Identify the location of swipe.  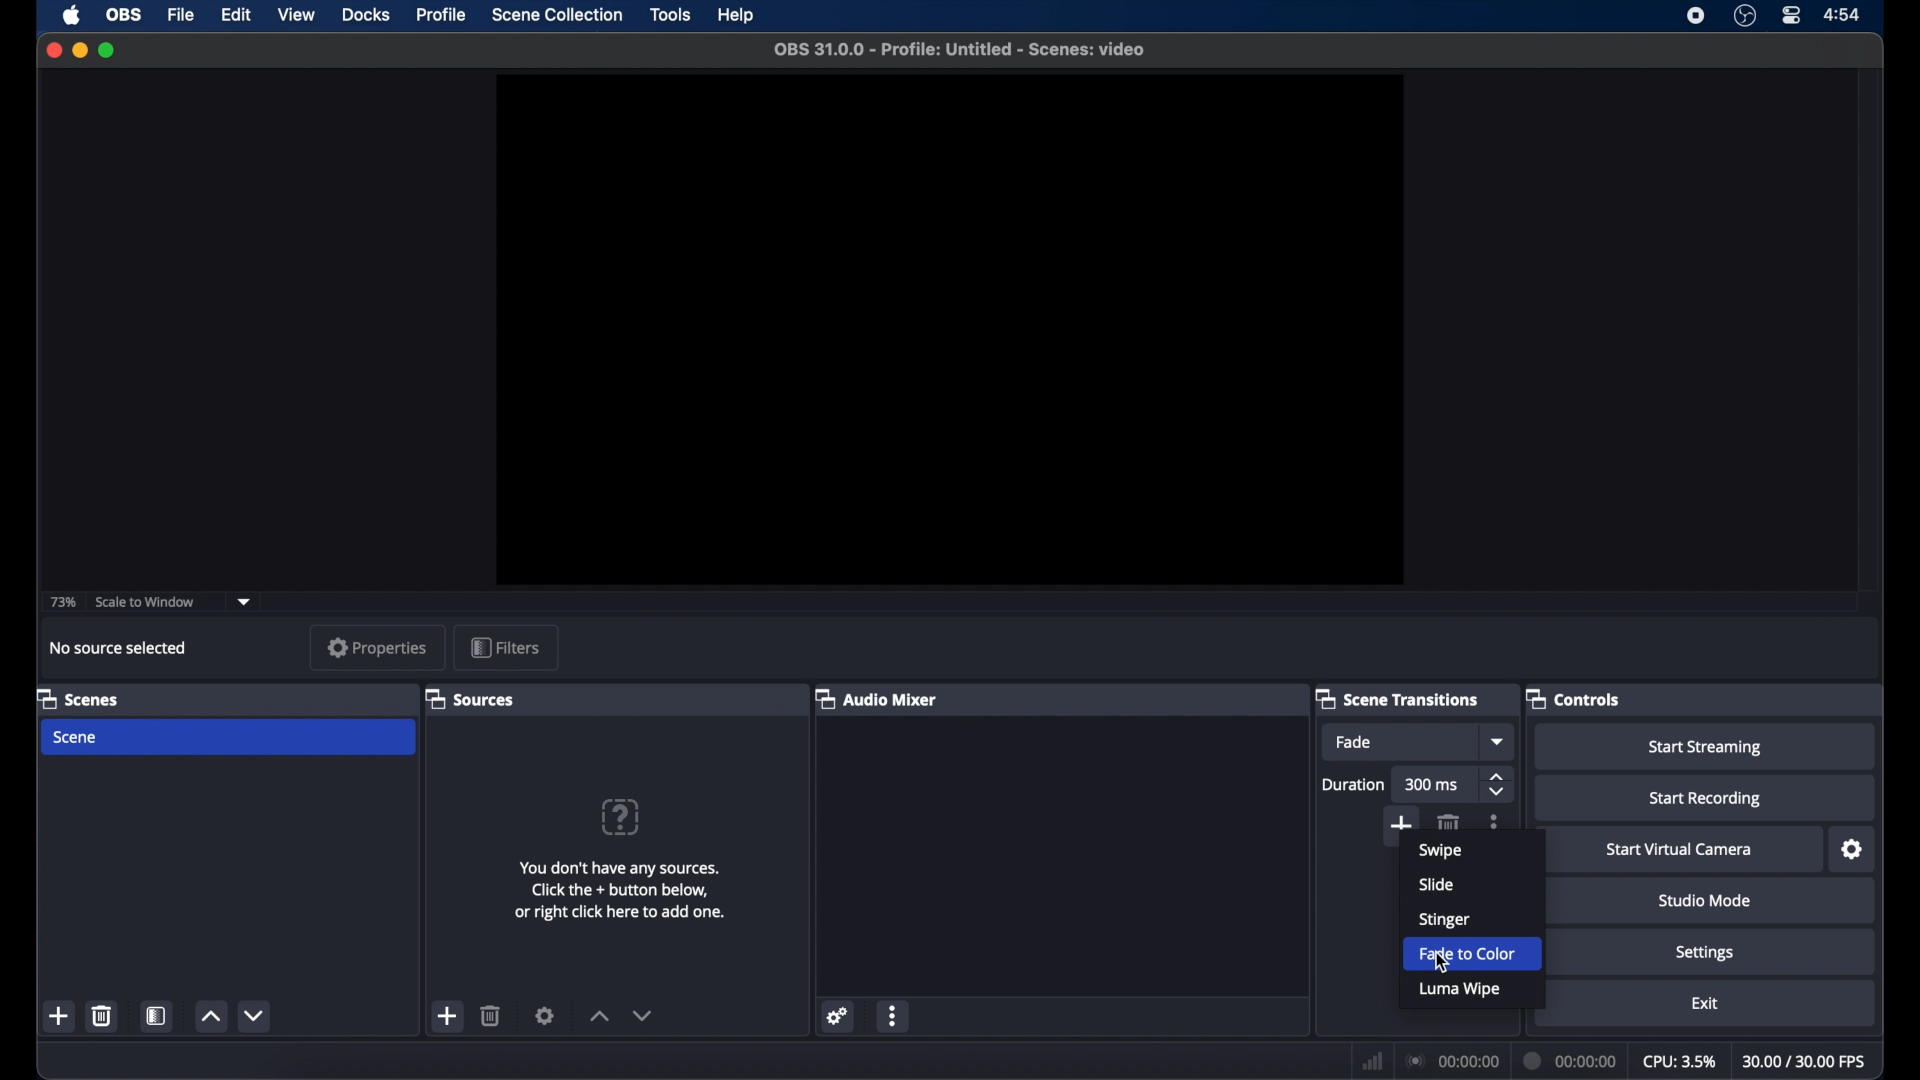
(1442, 852).